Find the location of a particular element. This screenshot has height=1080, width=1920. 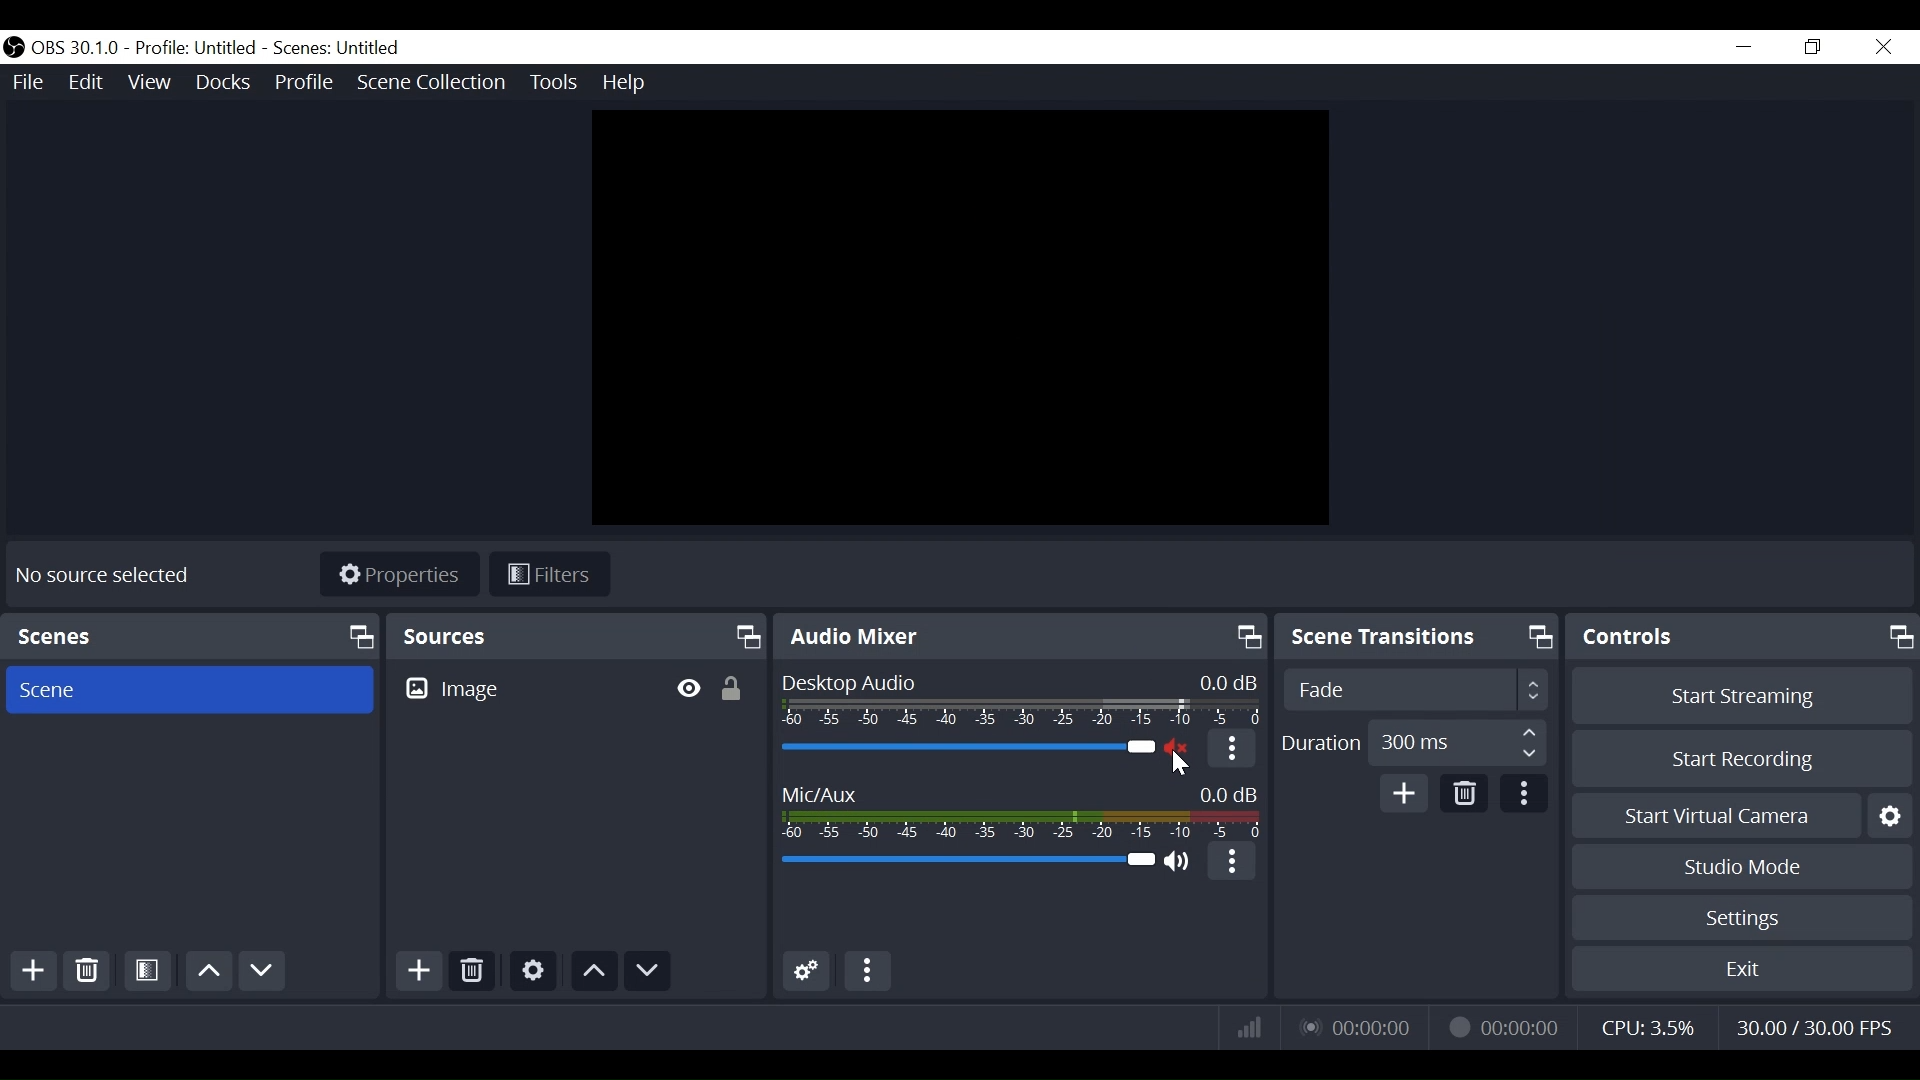

Preview is located at coordinates (962, 318).